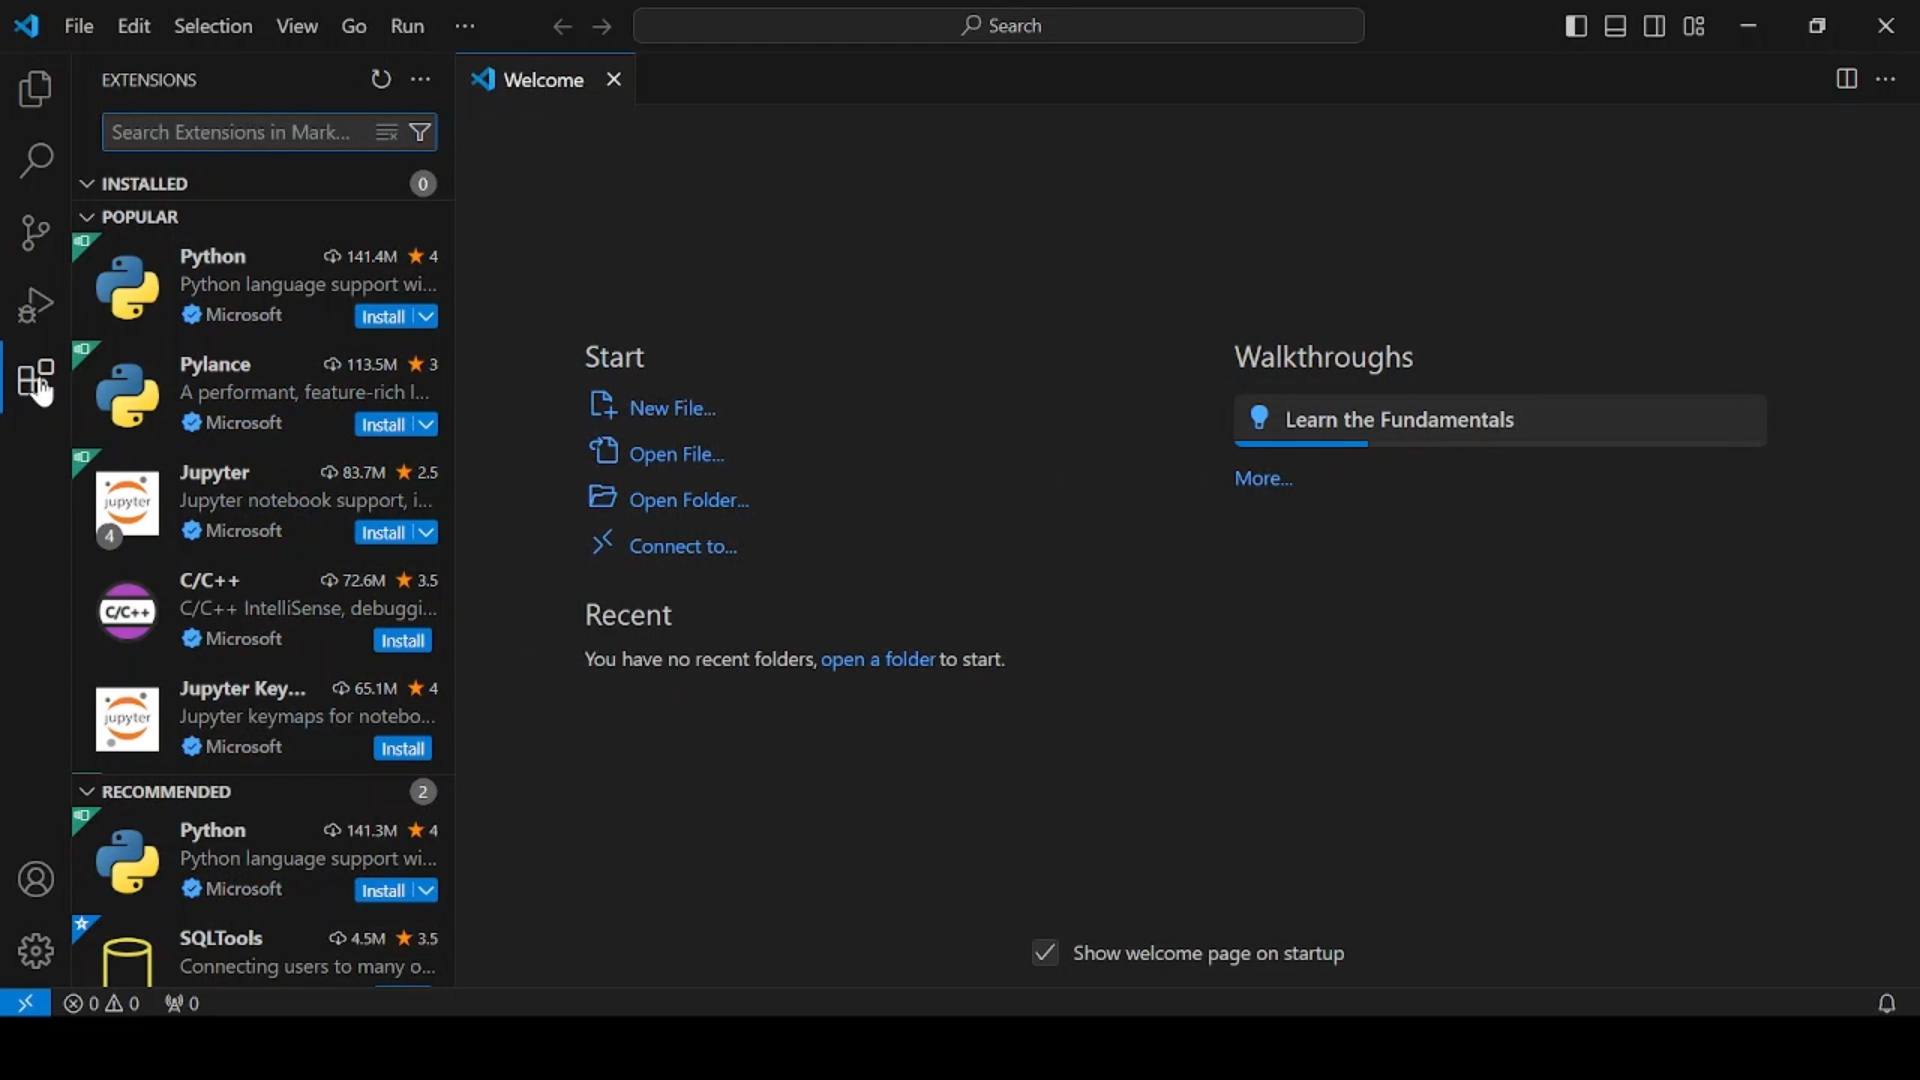  Describe the element at coordinates (37, 162) in the screenshot. I see `search` at that location.